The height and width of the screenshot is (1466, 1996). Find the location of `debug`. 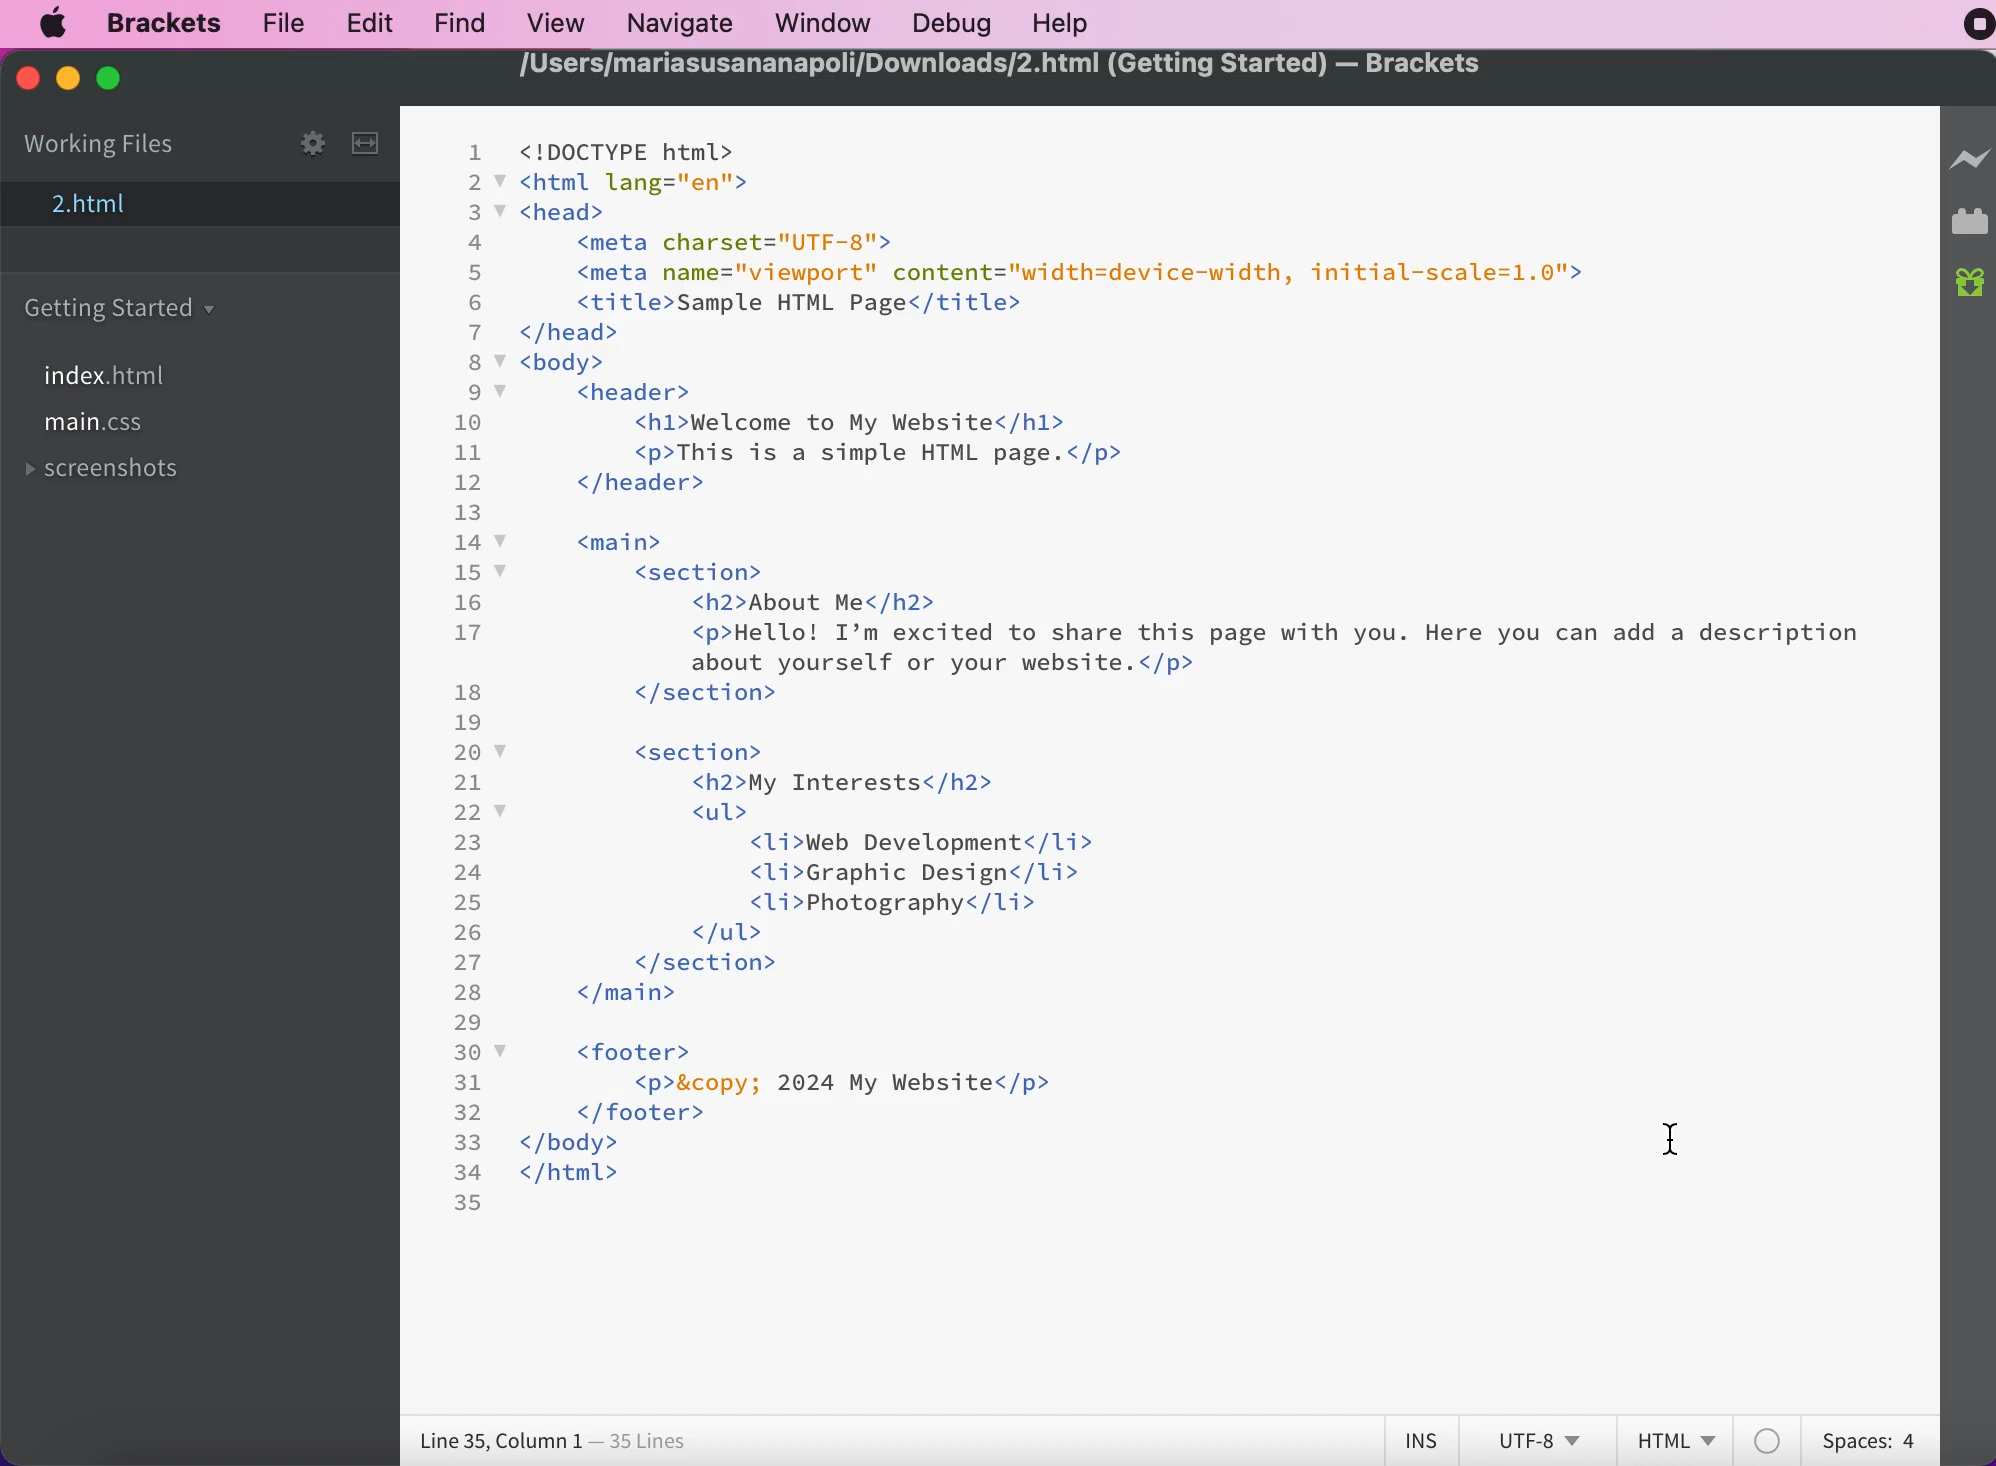

debug is located at coordinates (962, 23).